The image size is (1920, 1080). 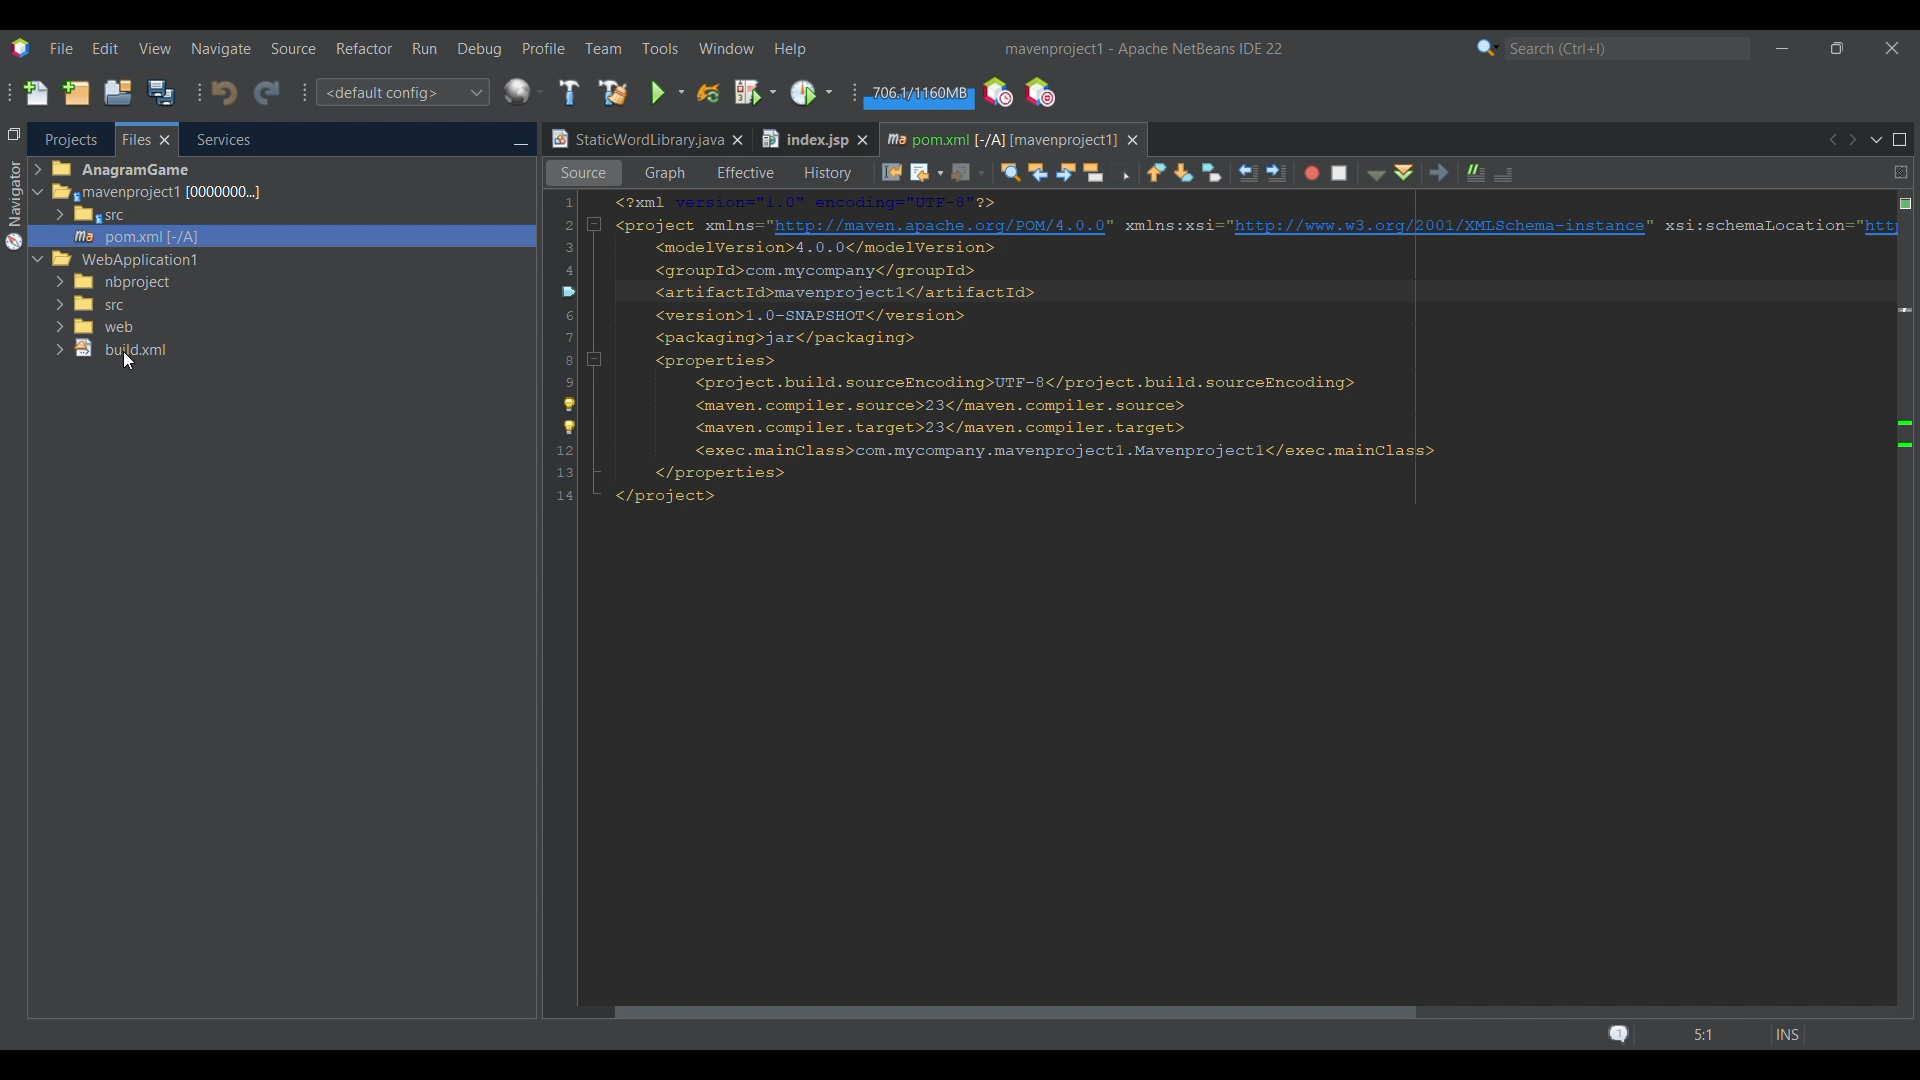 What do you see at coordinates (727, 48) in the screenshot?
I see `Window menu` at bounding box center [727, 48].